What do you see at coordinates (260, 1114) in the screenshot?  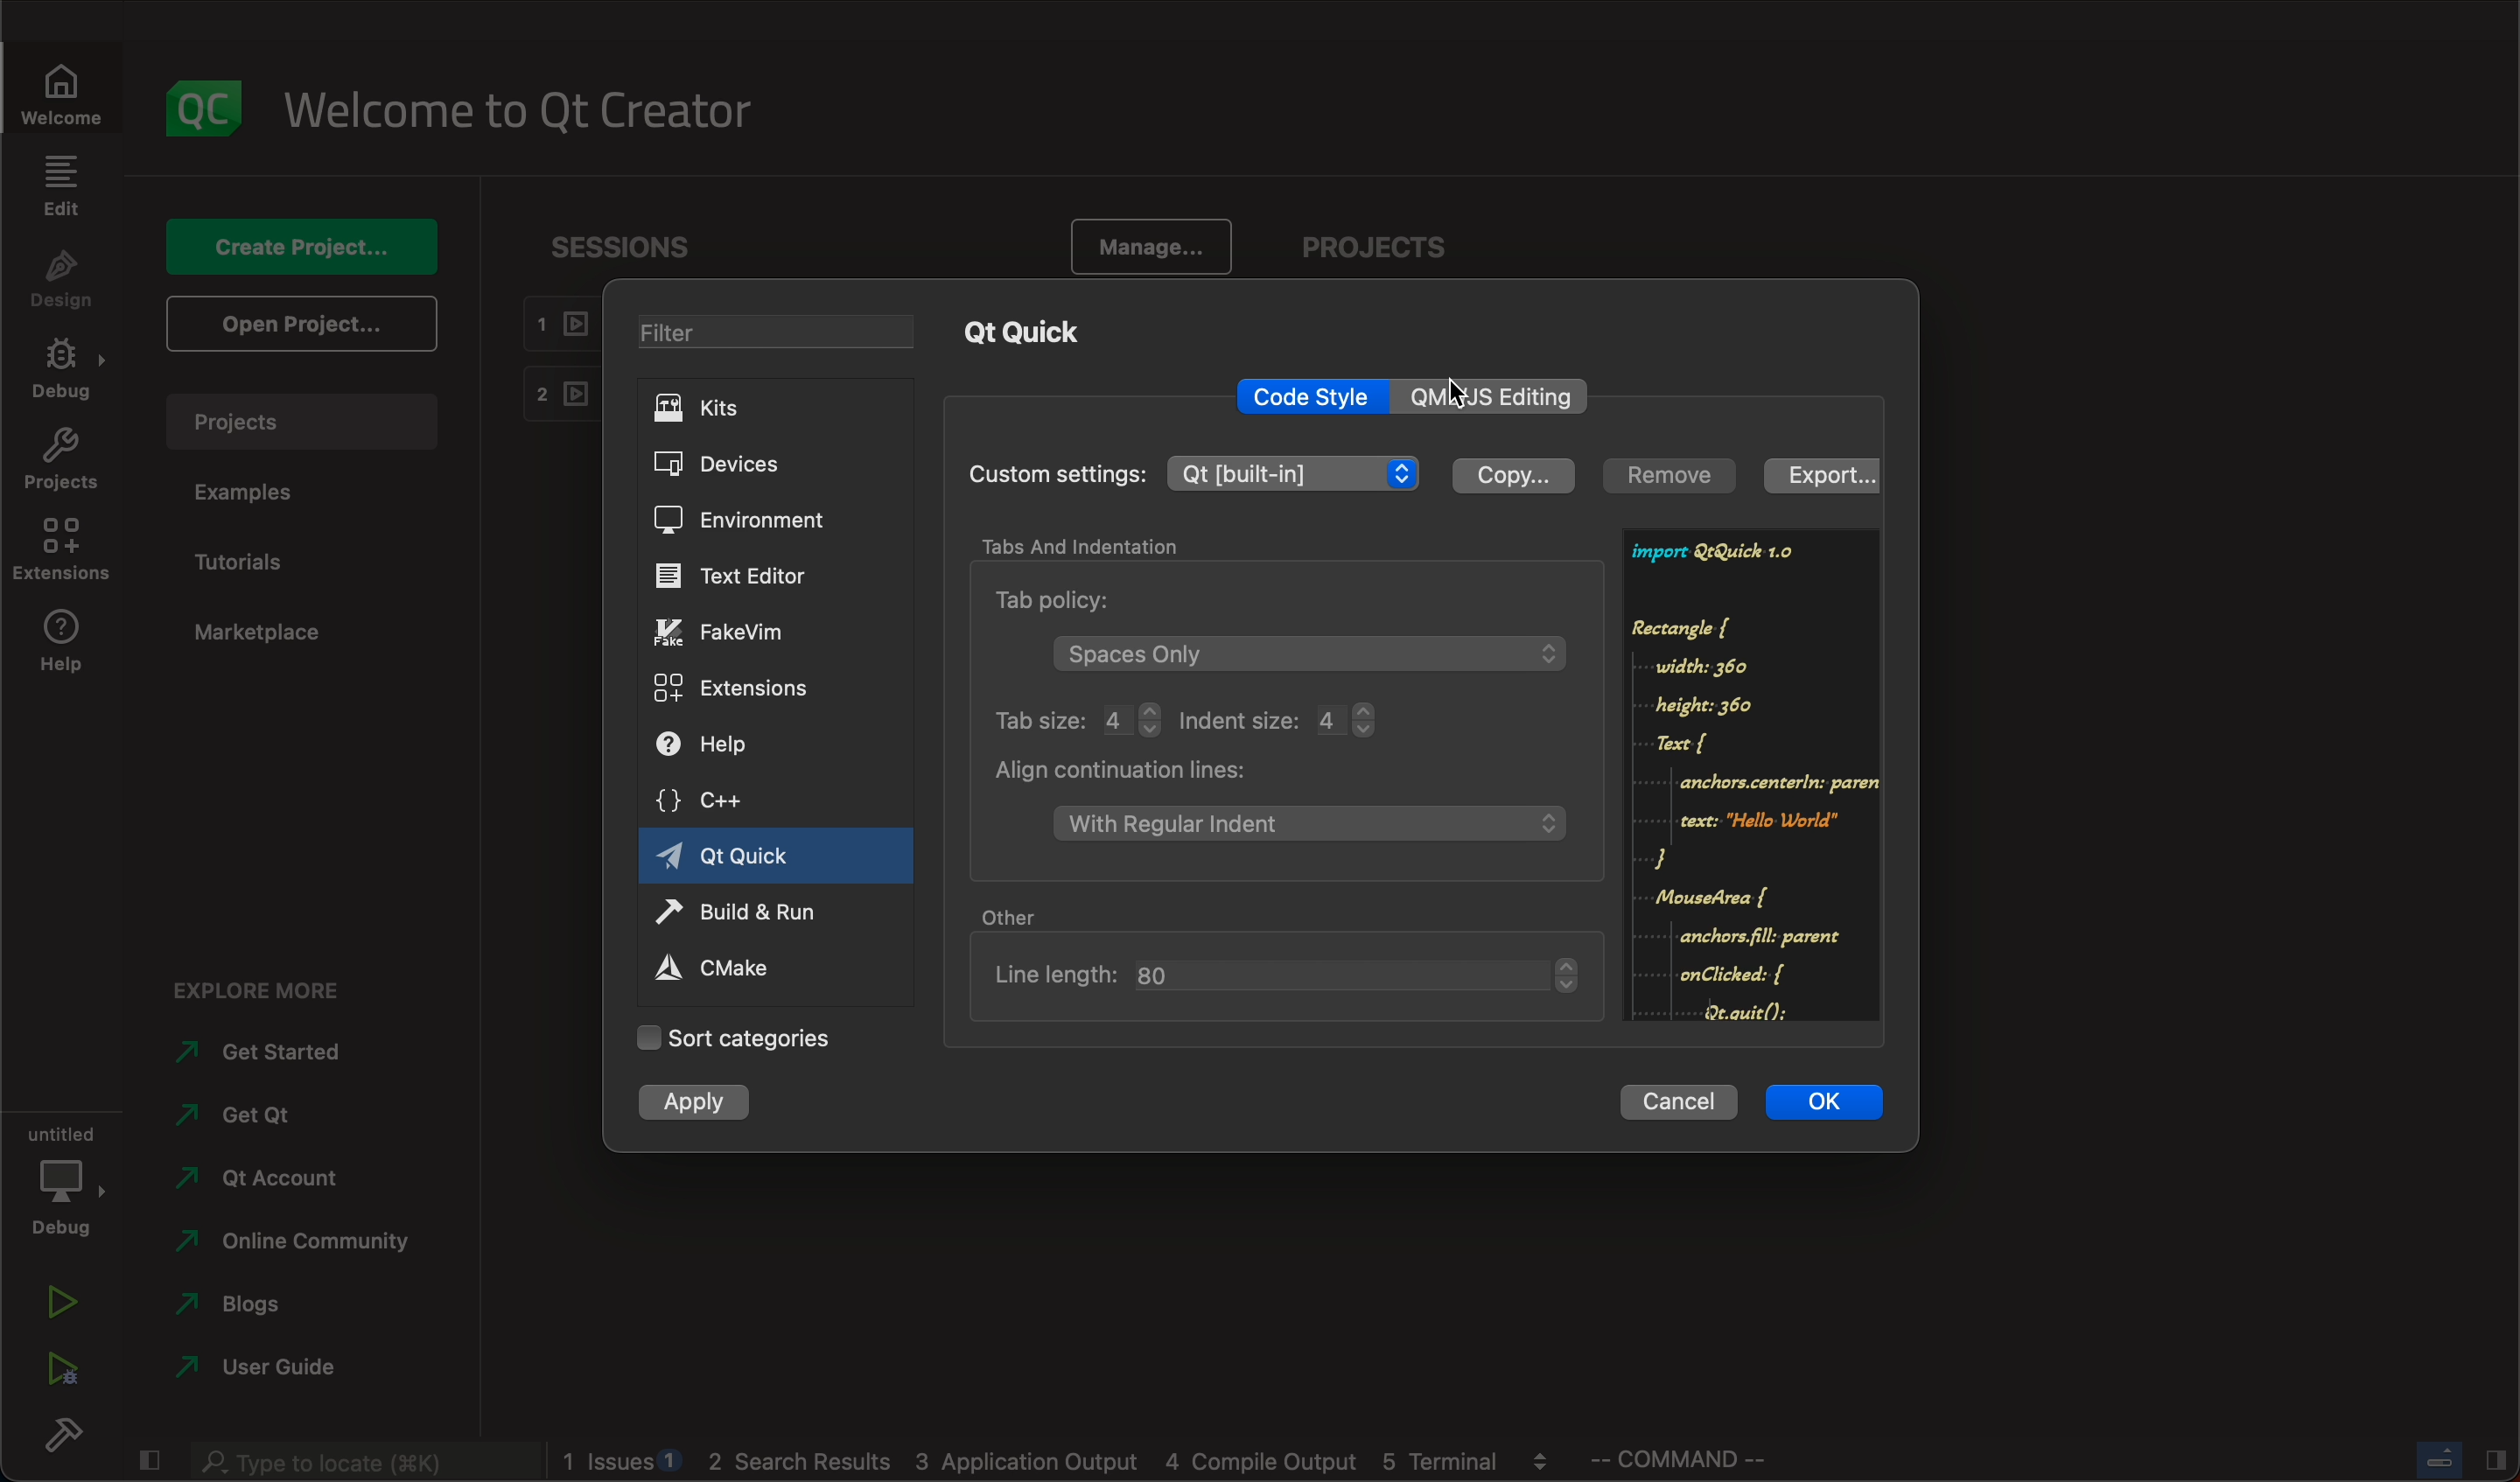 I see `get` at bounding box center [260, 1114].